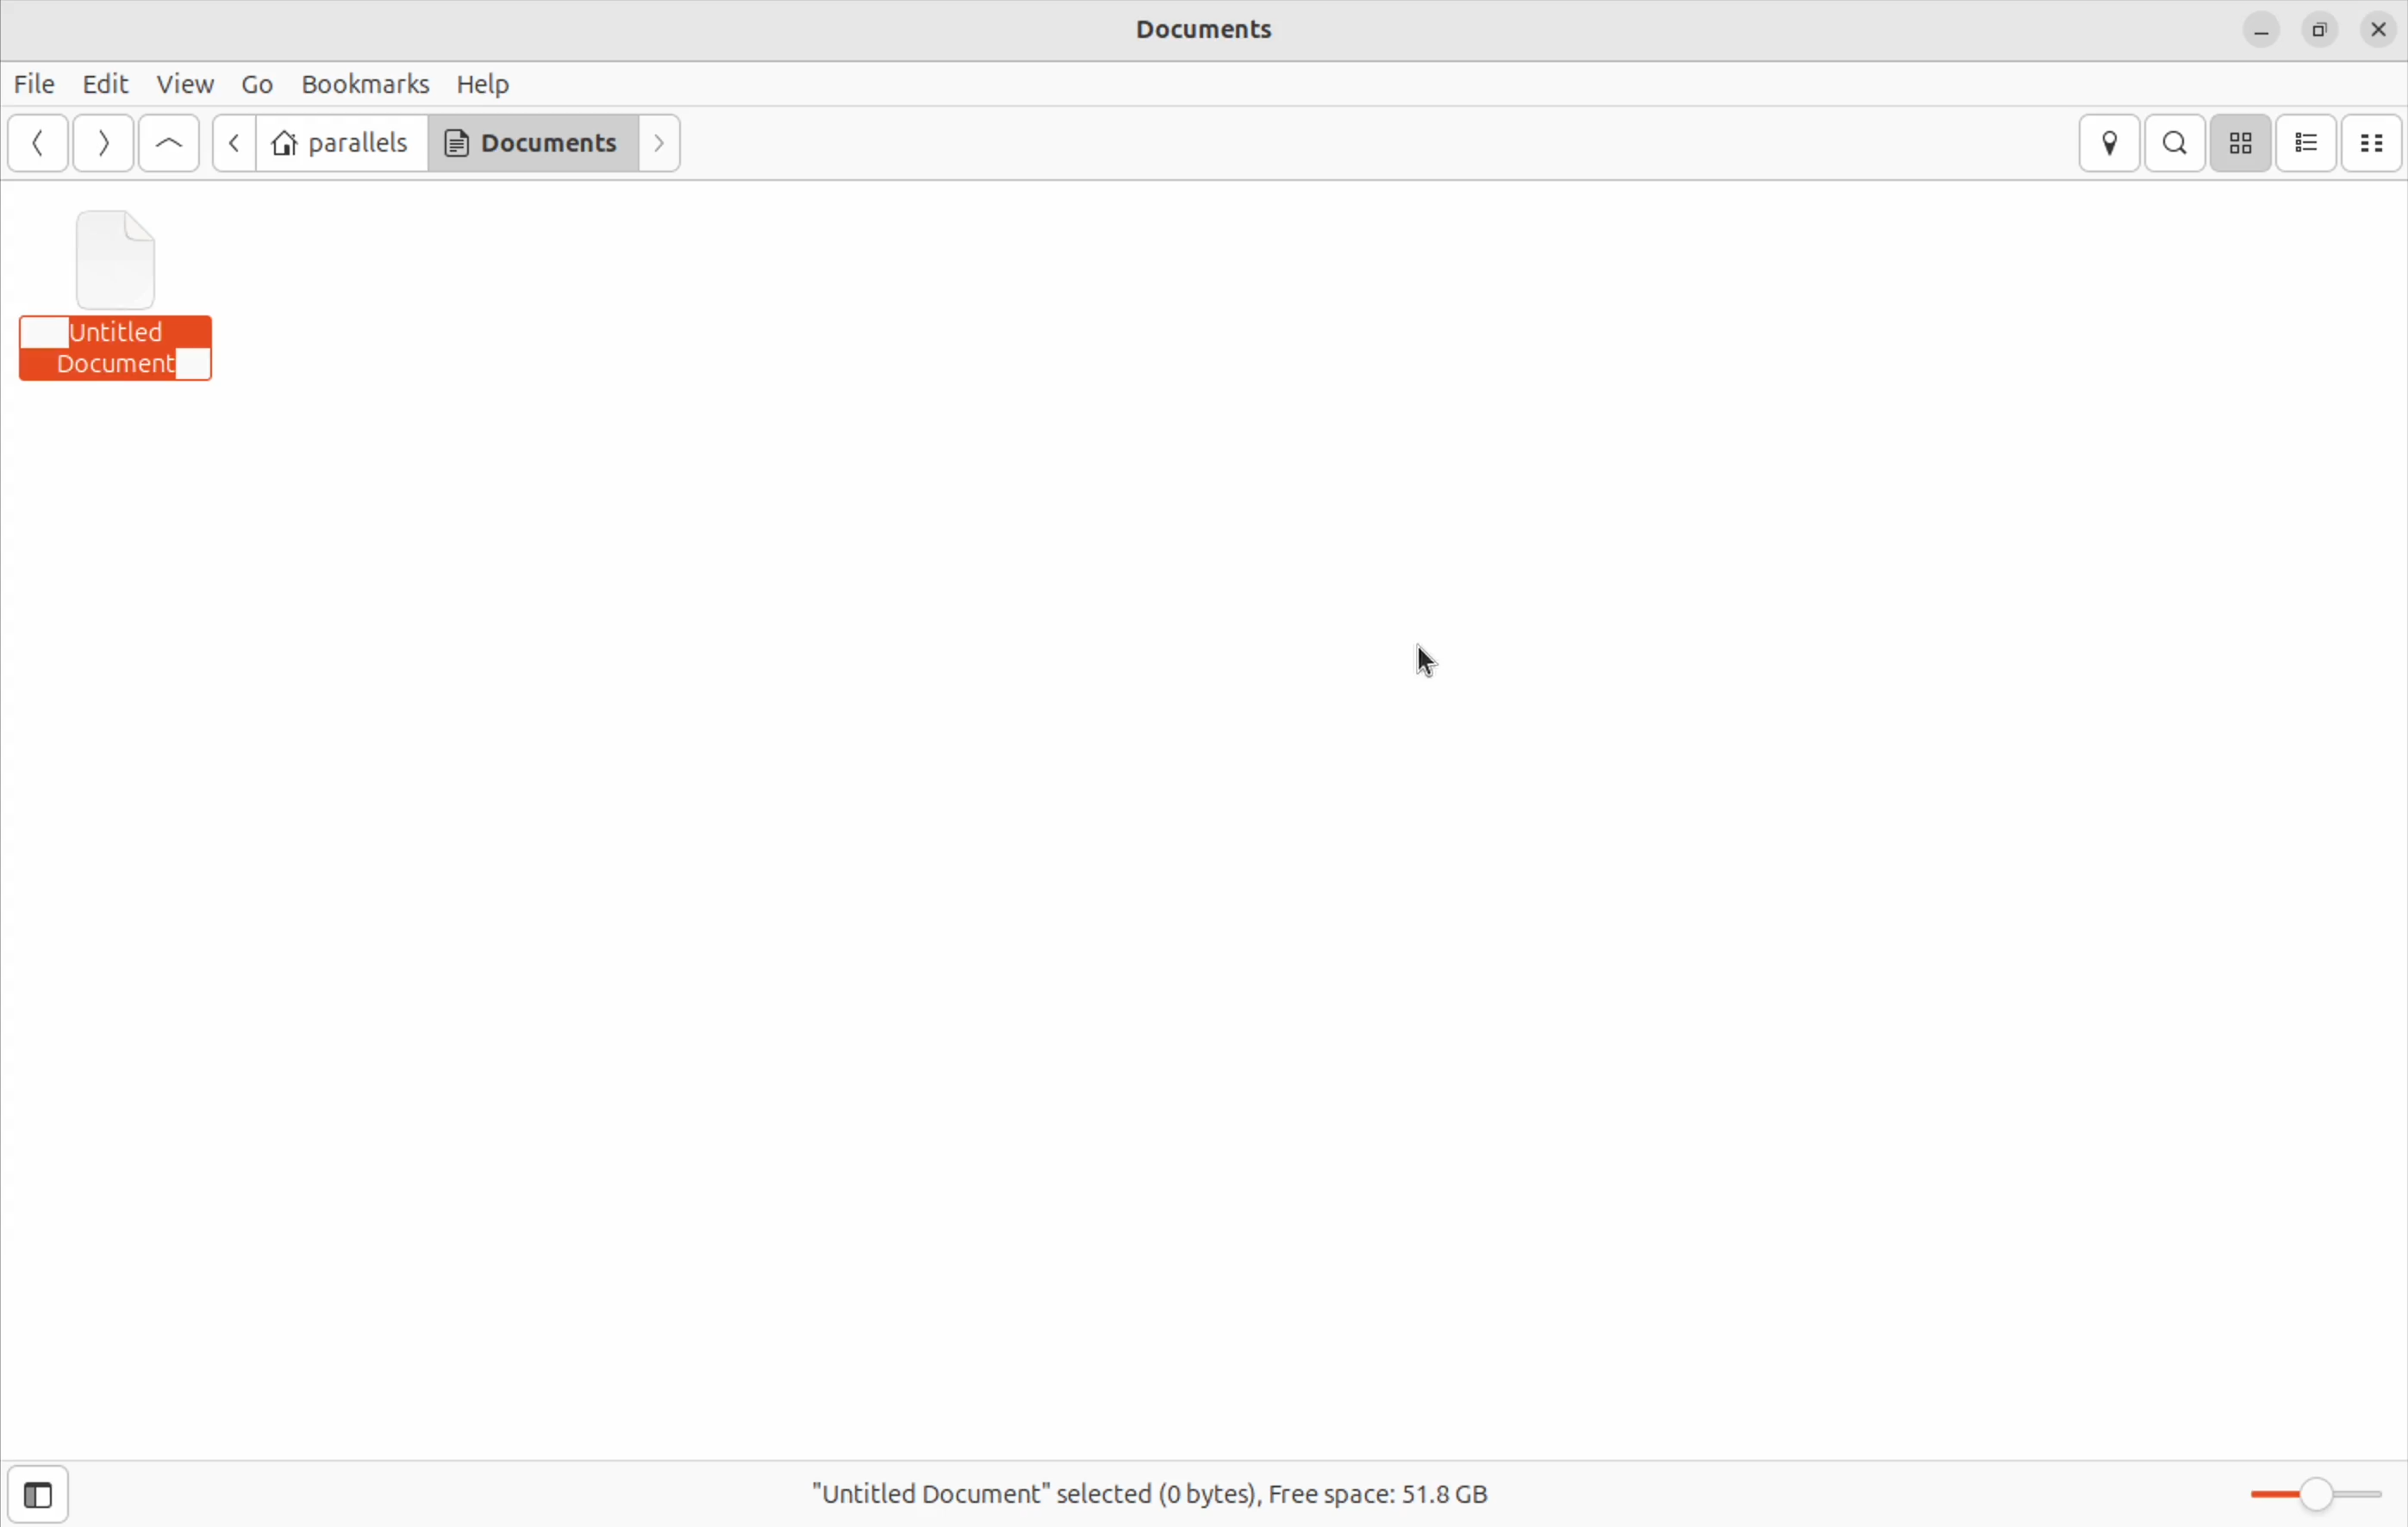  Describe the element at coordinates (100, 144) in the screenshot. I see `next` at that location.